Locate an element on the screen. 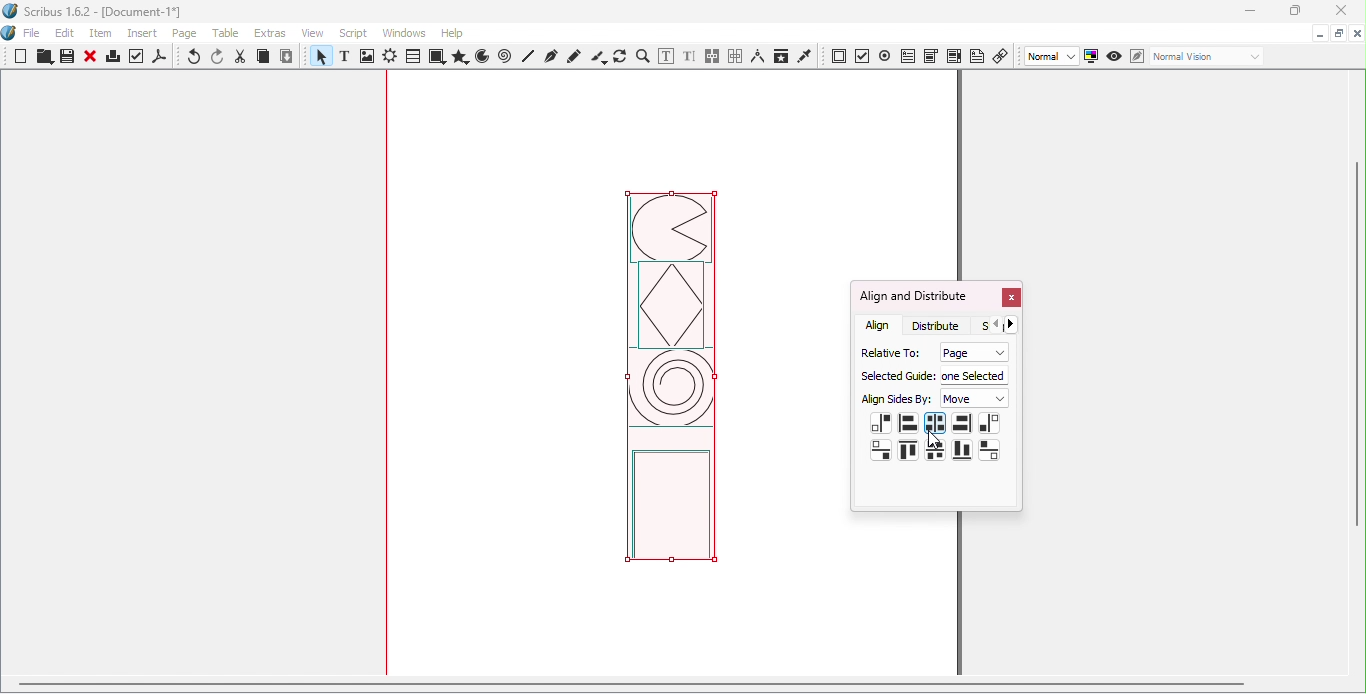 This screenshot has height=694, width=1366. Open is located at coordinates (42, 58).